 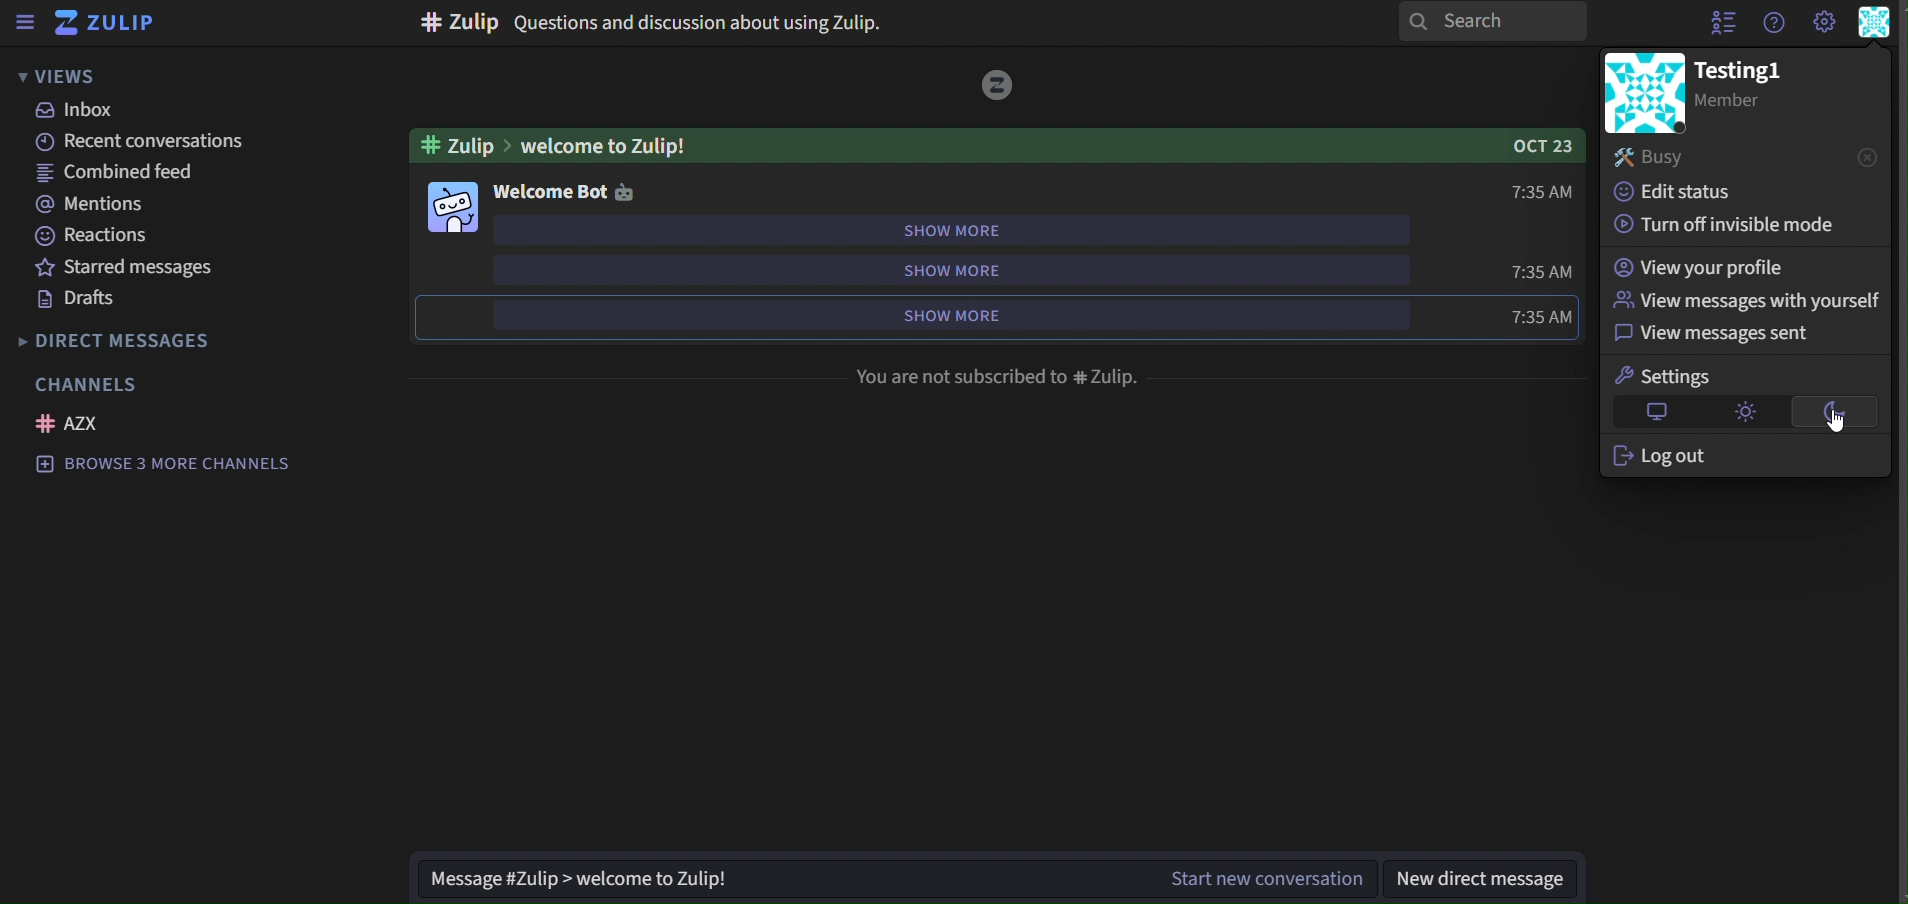 I want to click on User Detail, so click(x=1876, y=22).